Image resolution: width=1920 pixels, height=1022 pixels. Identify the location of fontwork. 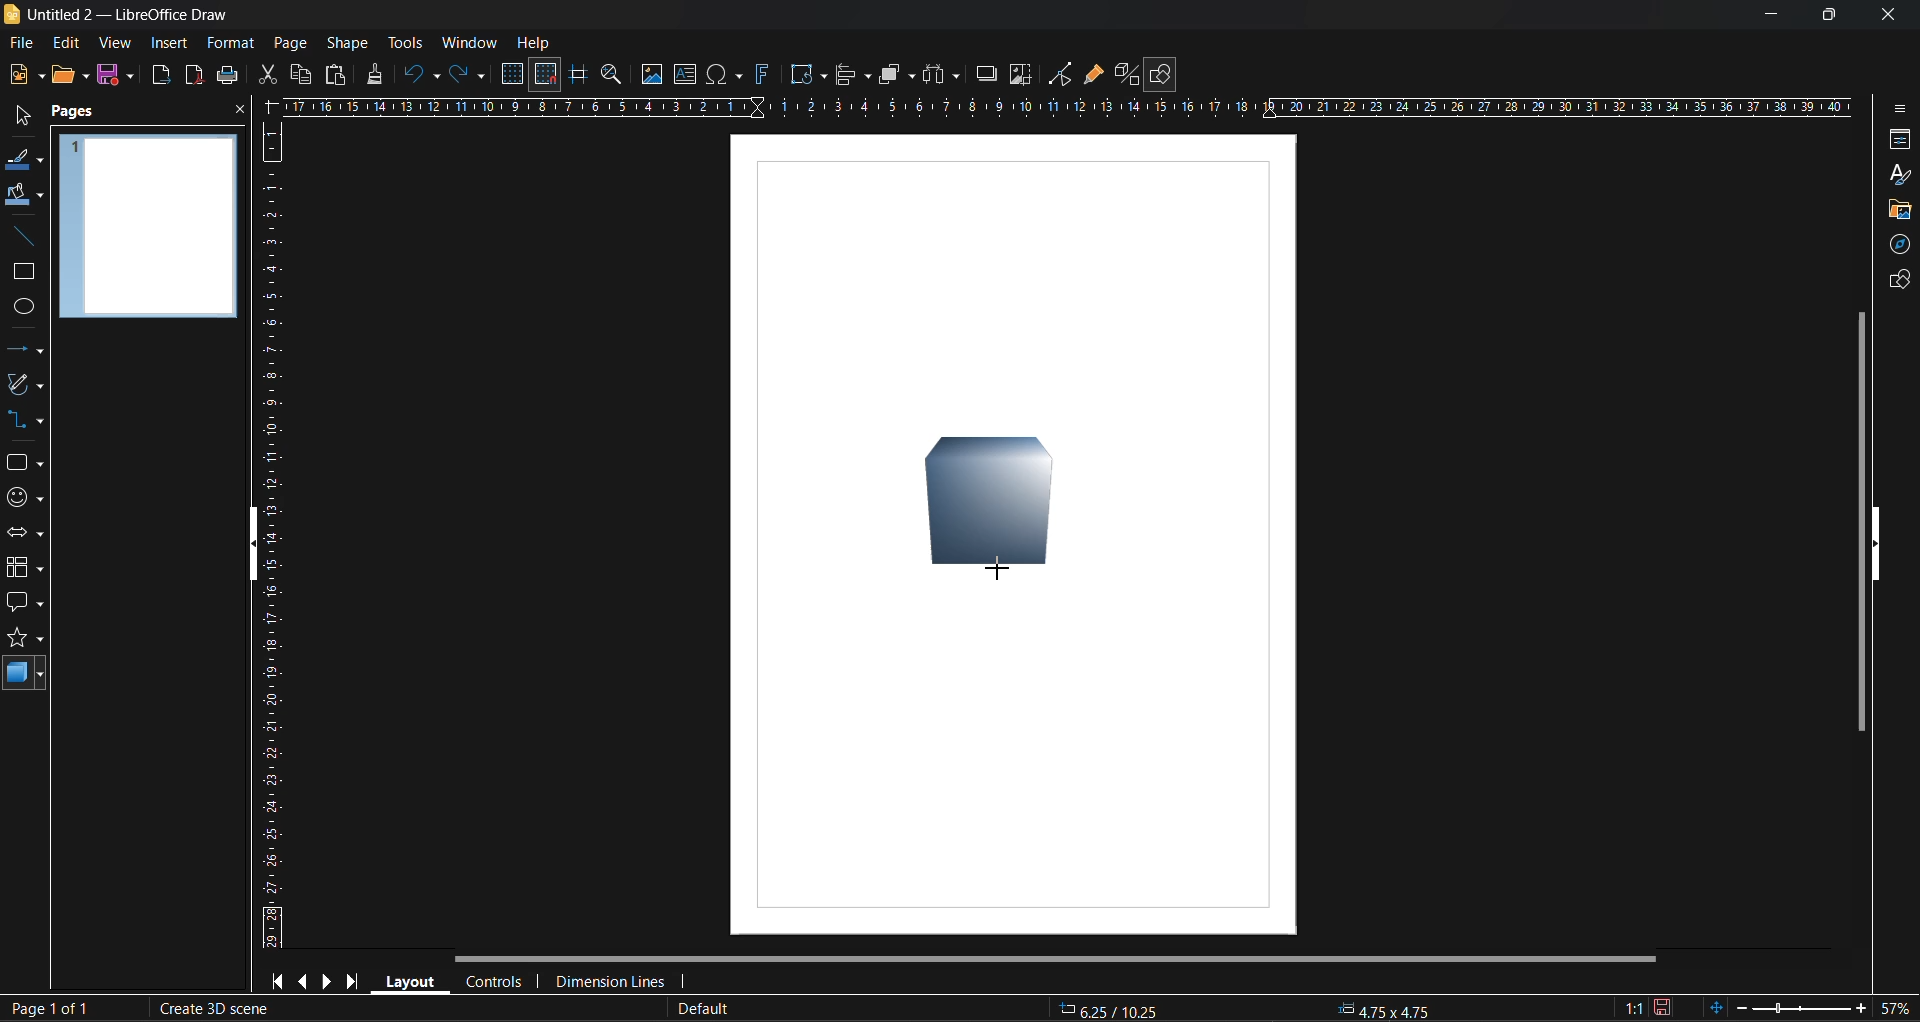
(766, 73).